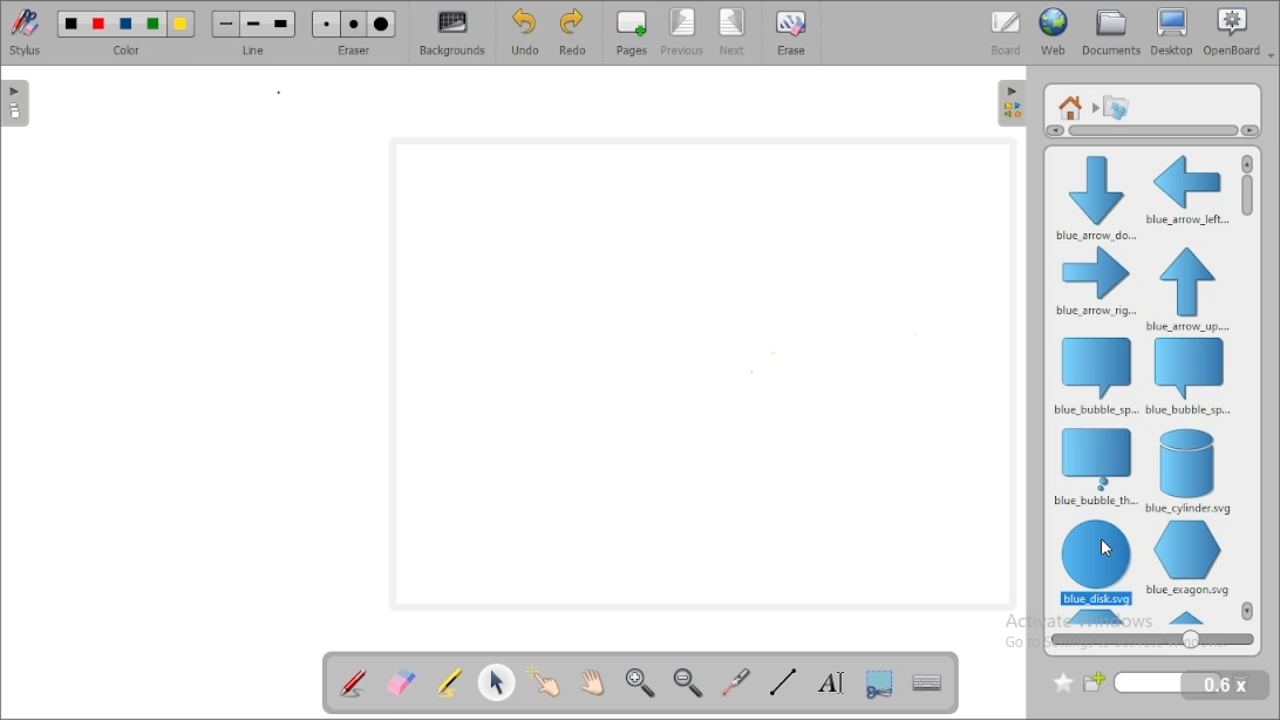 The height and width of the screenshot is (720, 1280). What do you see at coordinates (1187, 558) in the screenshot?
I see `blue exagon` at bounding box center [1187, 558].